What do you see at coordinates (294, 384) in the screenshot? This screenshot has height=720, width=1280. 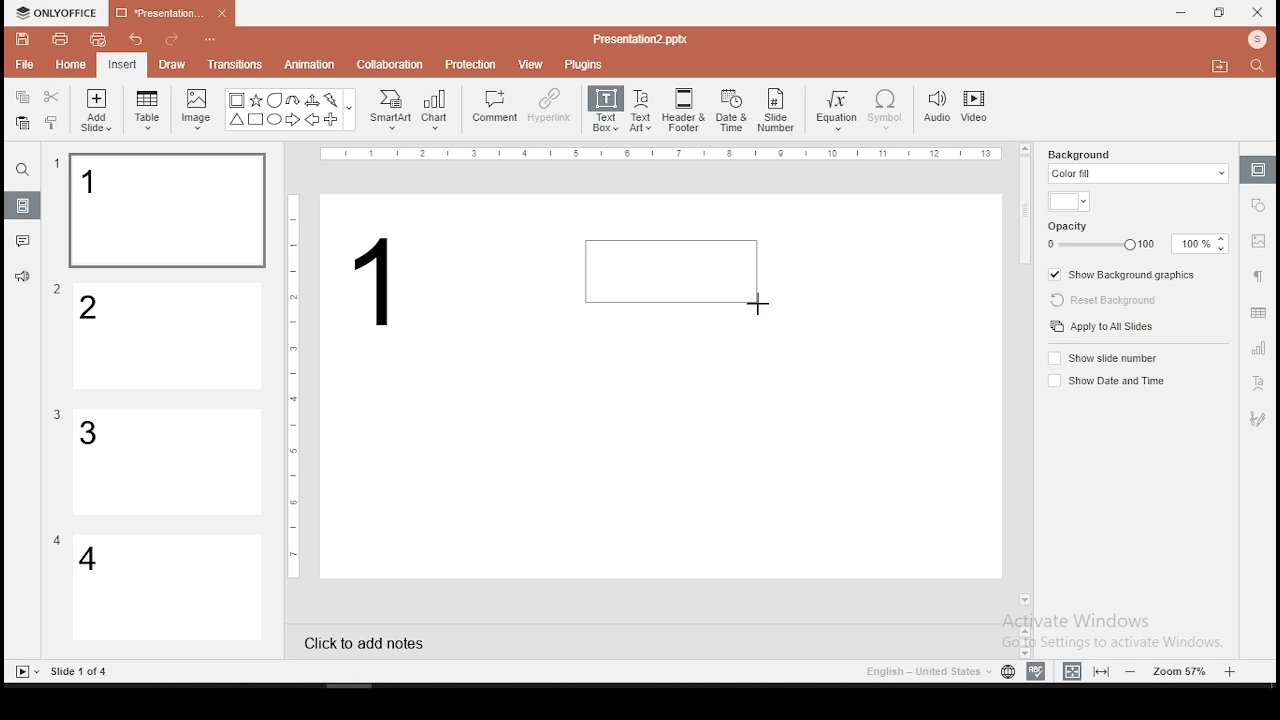 I see `` at bounding box center [294, 384].